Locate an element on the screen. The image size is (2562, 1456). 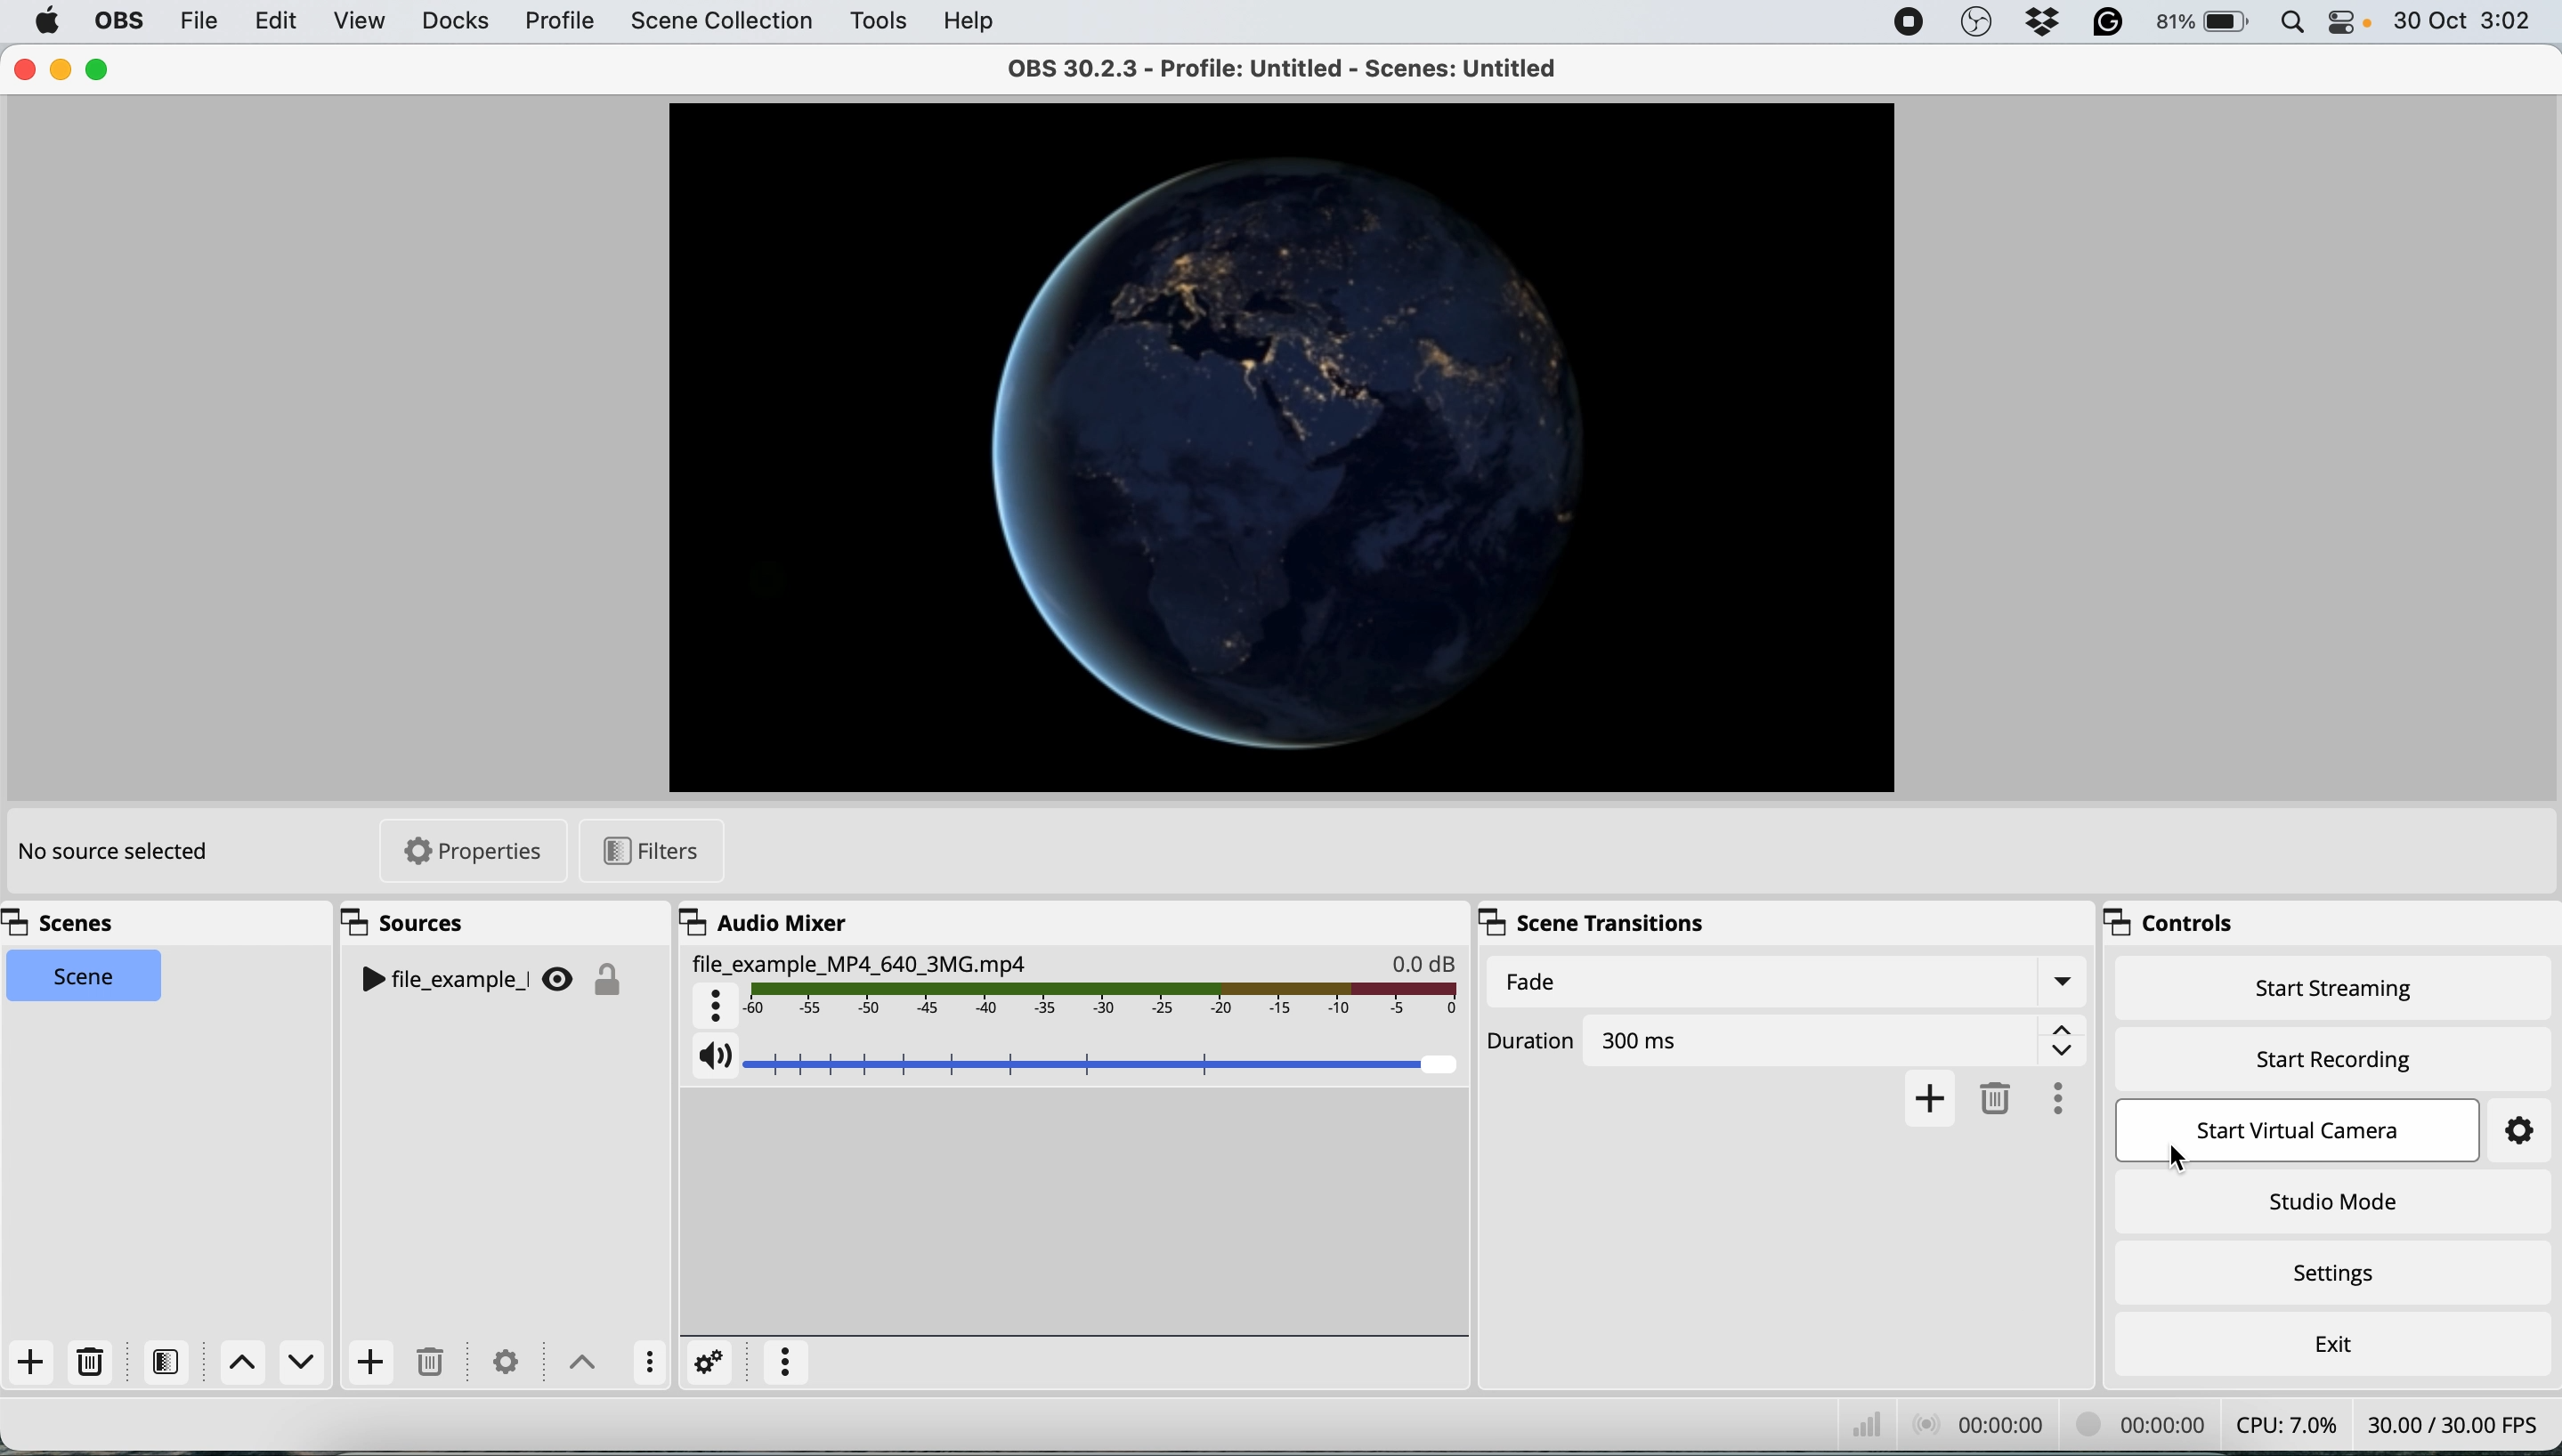
scenes is located at coordinates (71, 921).